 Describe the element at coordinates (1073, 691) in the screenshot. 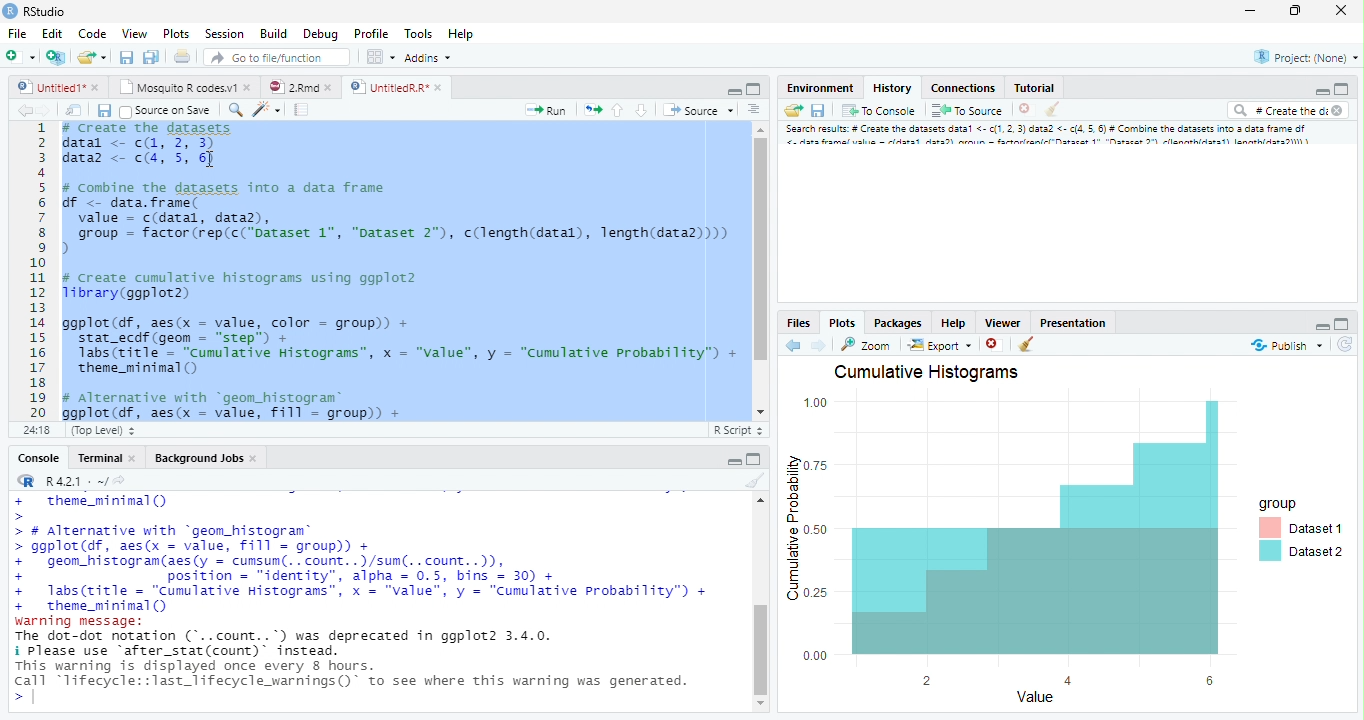

I see `Value` at that location.